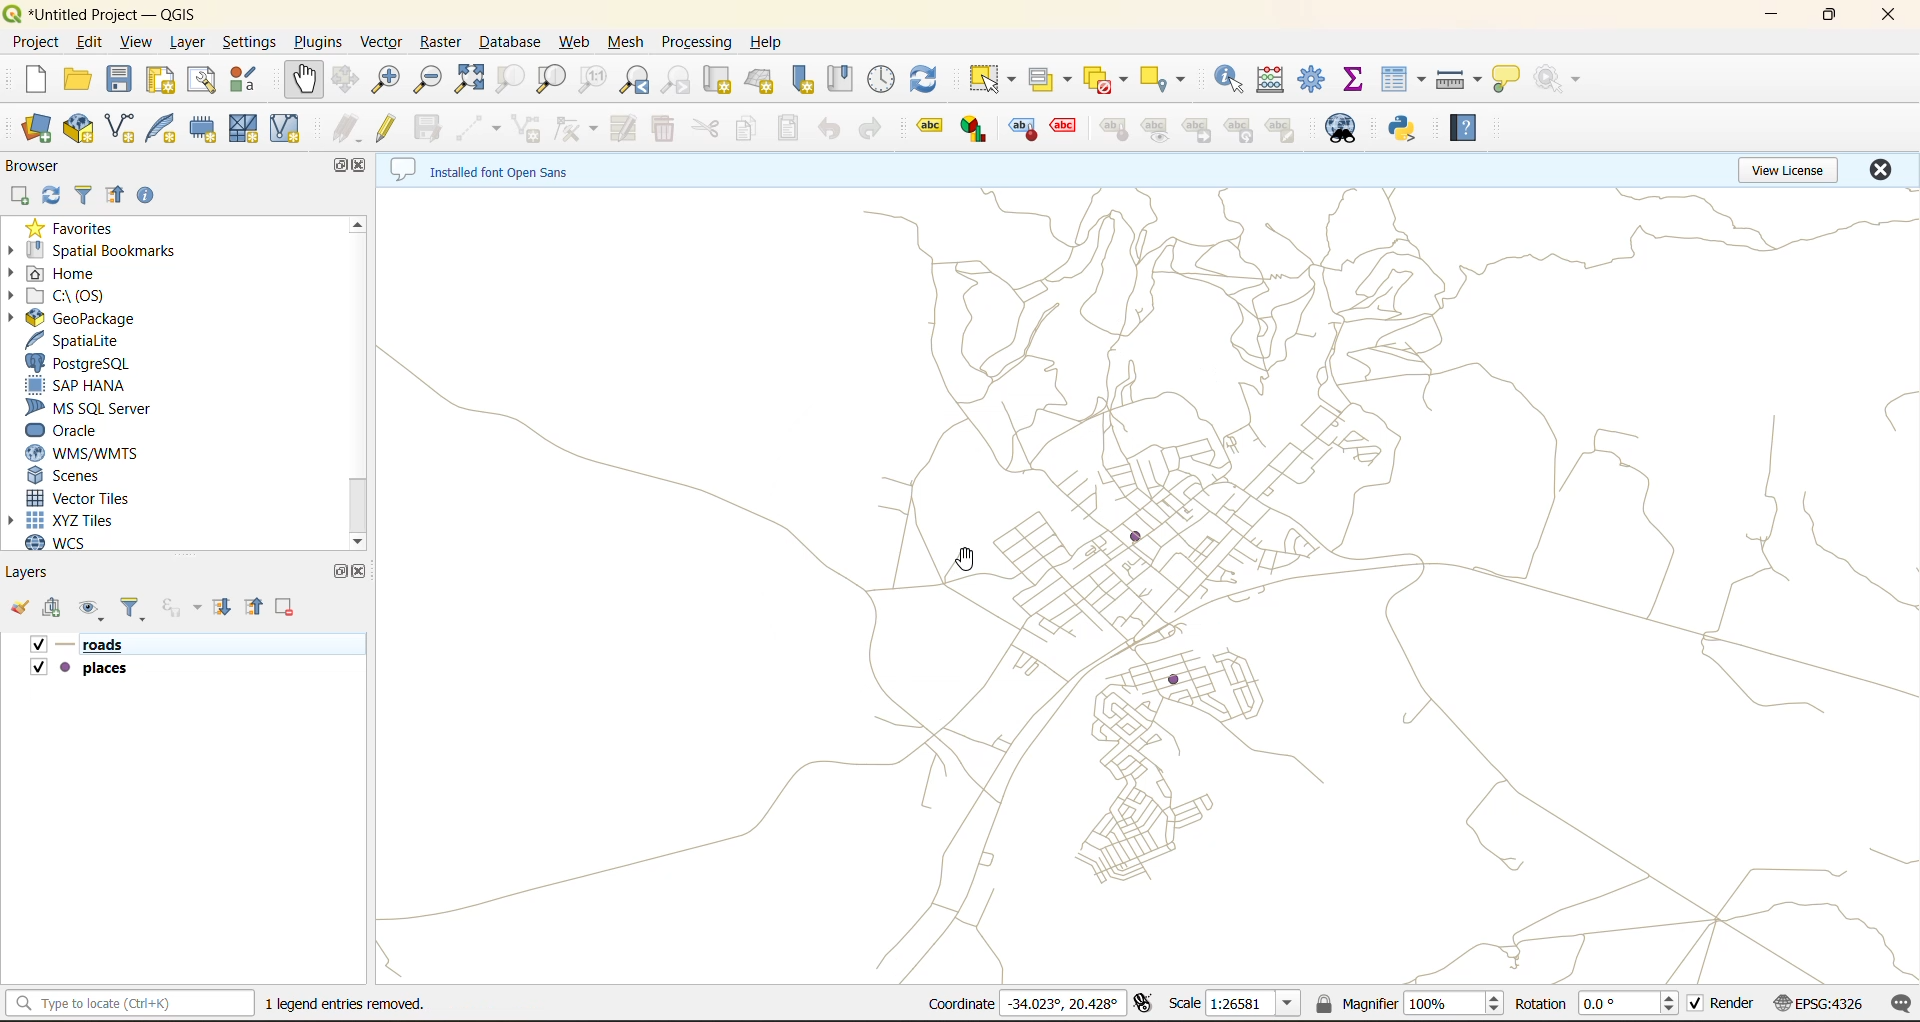 This screenshot has height=1022, width=1920. What do you see at coordinates (346, 128) in the screenshot?
I see `edits` at bounding box center [346, 128].